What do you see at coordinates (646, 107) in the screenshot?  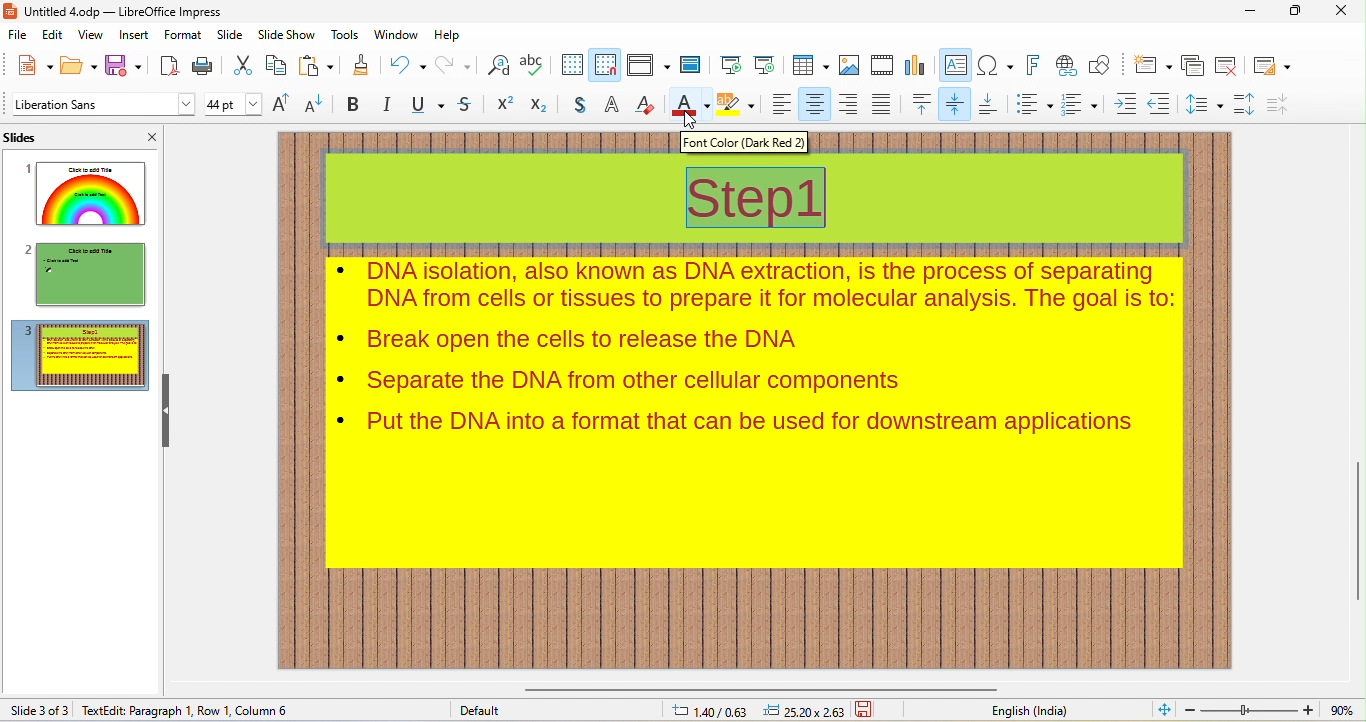 I see `clear direct formatting` at bounding box center [646, 107].